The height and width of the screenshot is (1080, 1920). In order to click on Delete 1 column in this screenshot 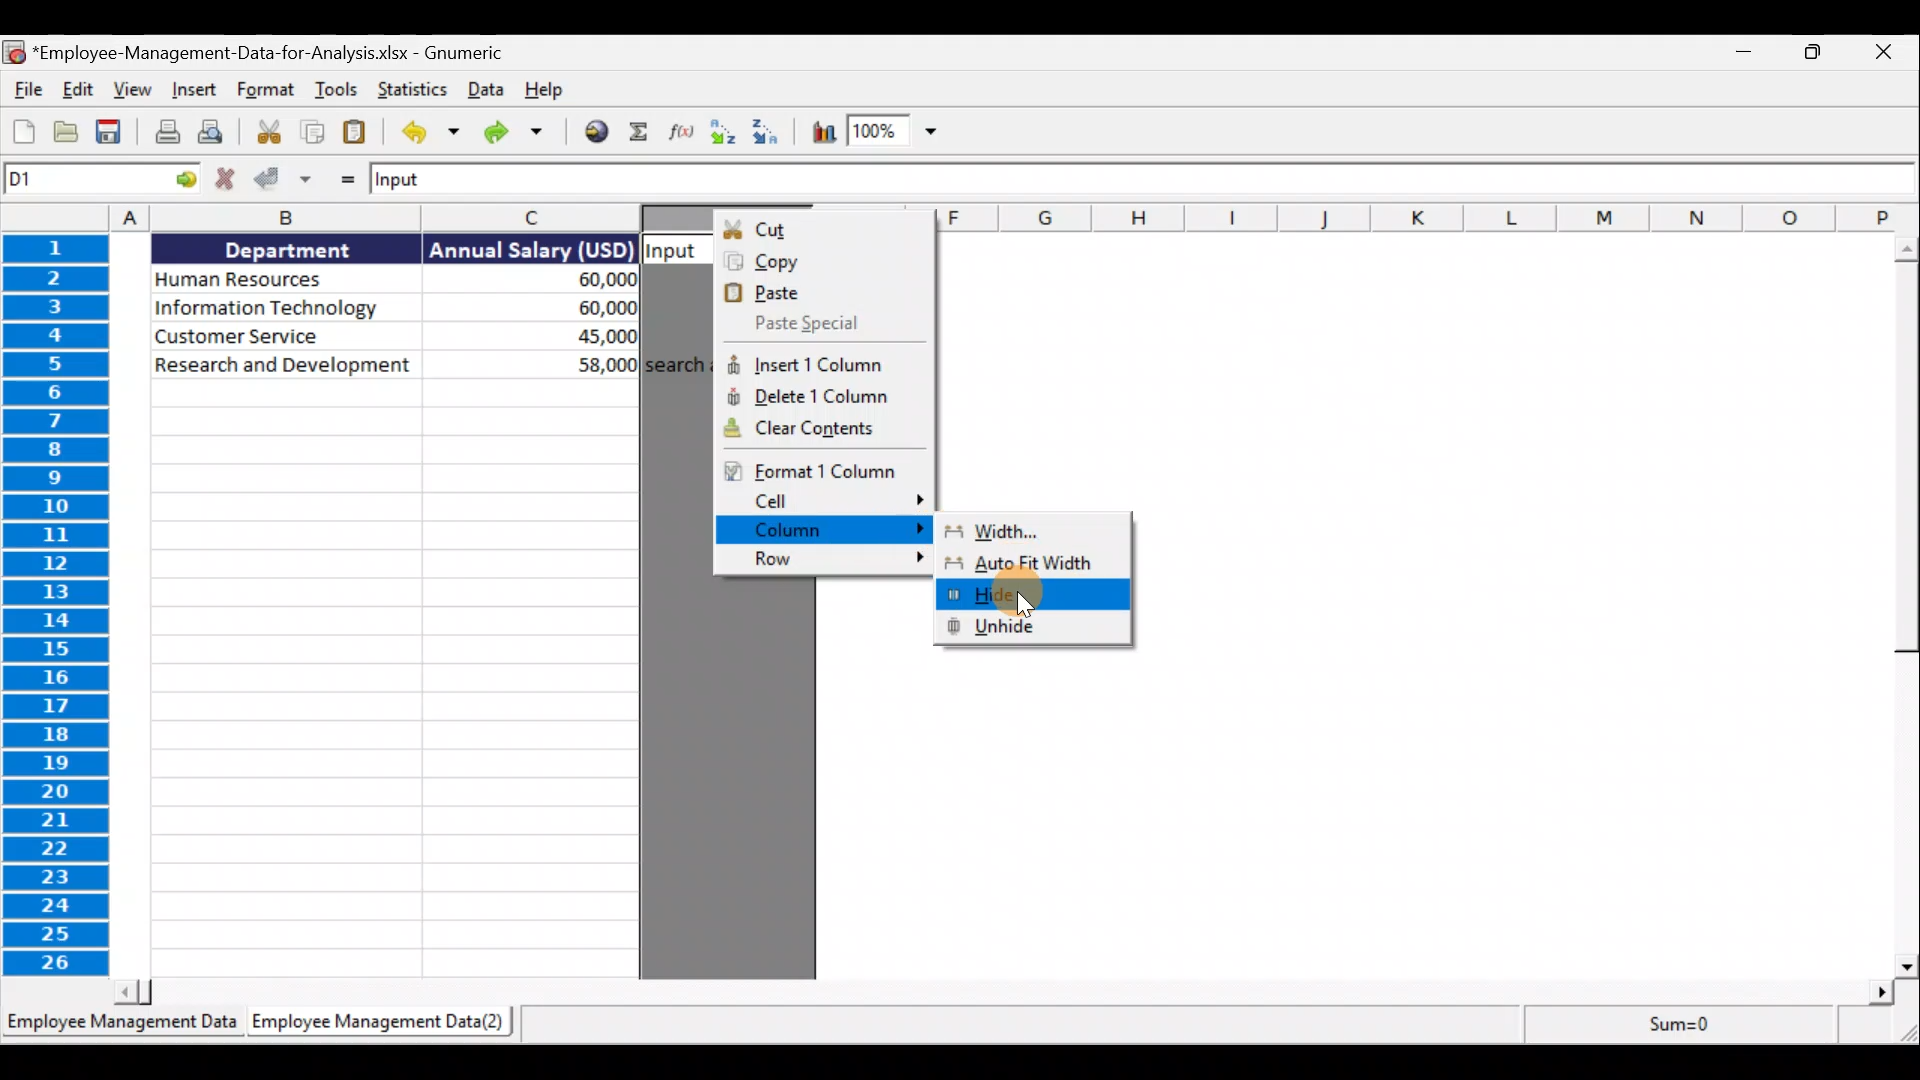, I will do `click(821, 401)`.